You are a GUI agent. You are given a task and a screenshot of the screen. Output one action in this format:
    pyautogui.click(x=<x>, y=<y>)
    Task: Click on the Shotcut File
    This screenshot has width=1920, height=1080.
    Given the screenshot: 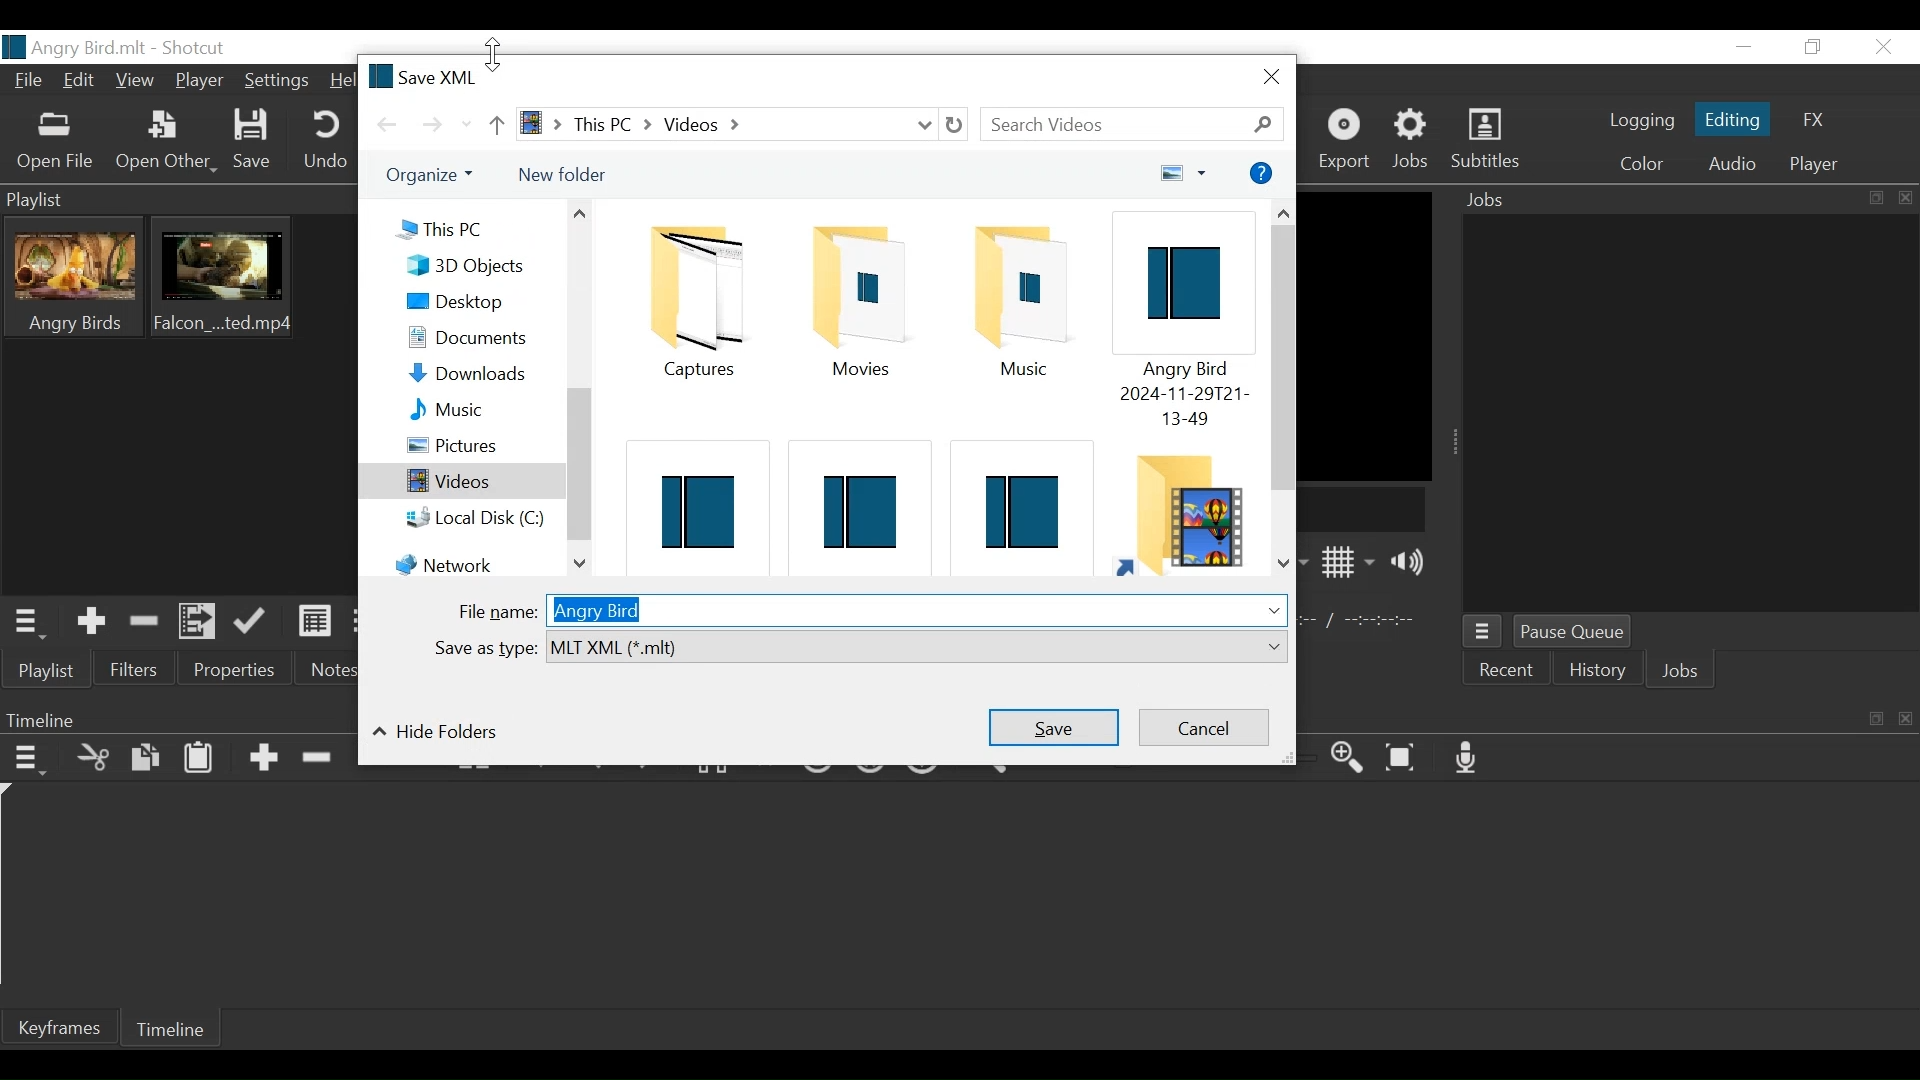 What is the action you would take?
    pyautogui.click(x=694, y=500)
    